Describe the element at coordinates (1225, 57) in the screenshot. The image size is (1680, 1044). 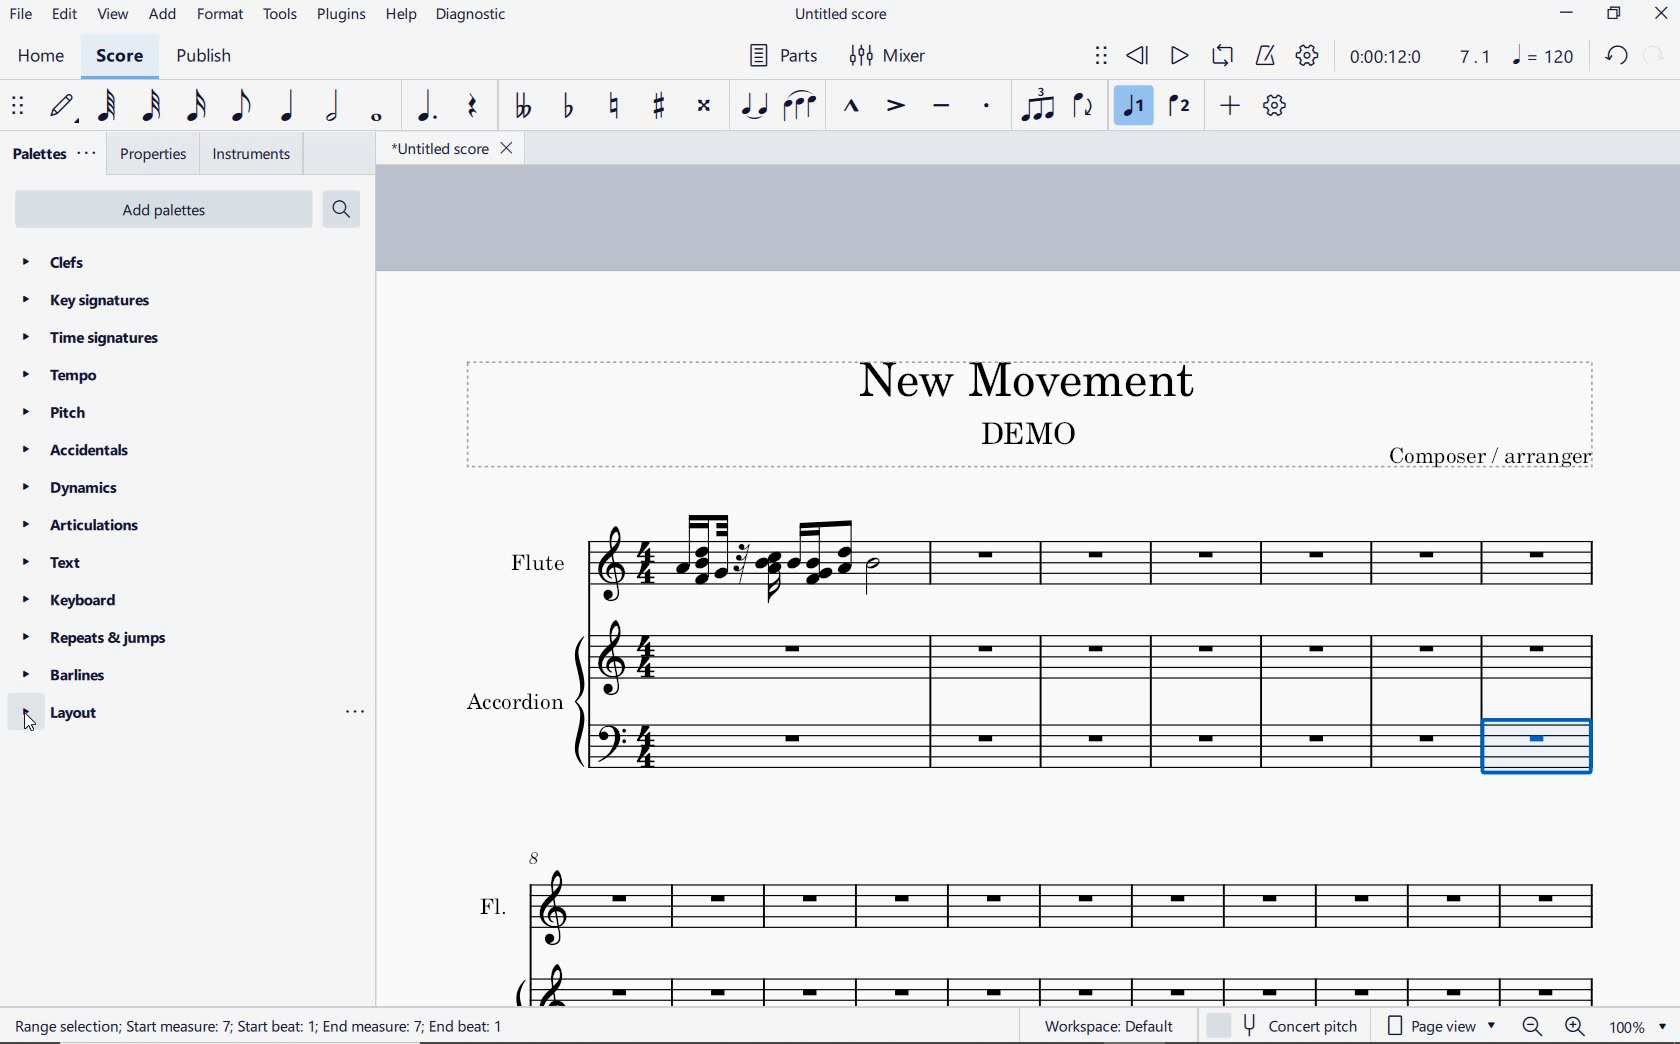
I see `loop playback` at that location.